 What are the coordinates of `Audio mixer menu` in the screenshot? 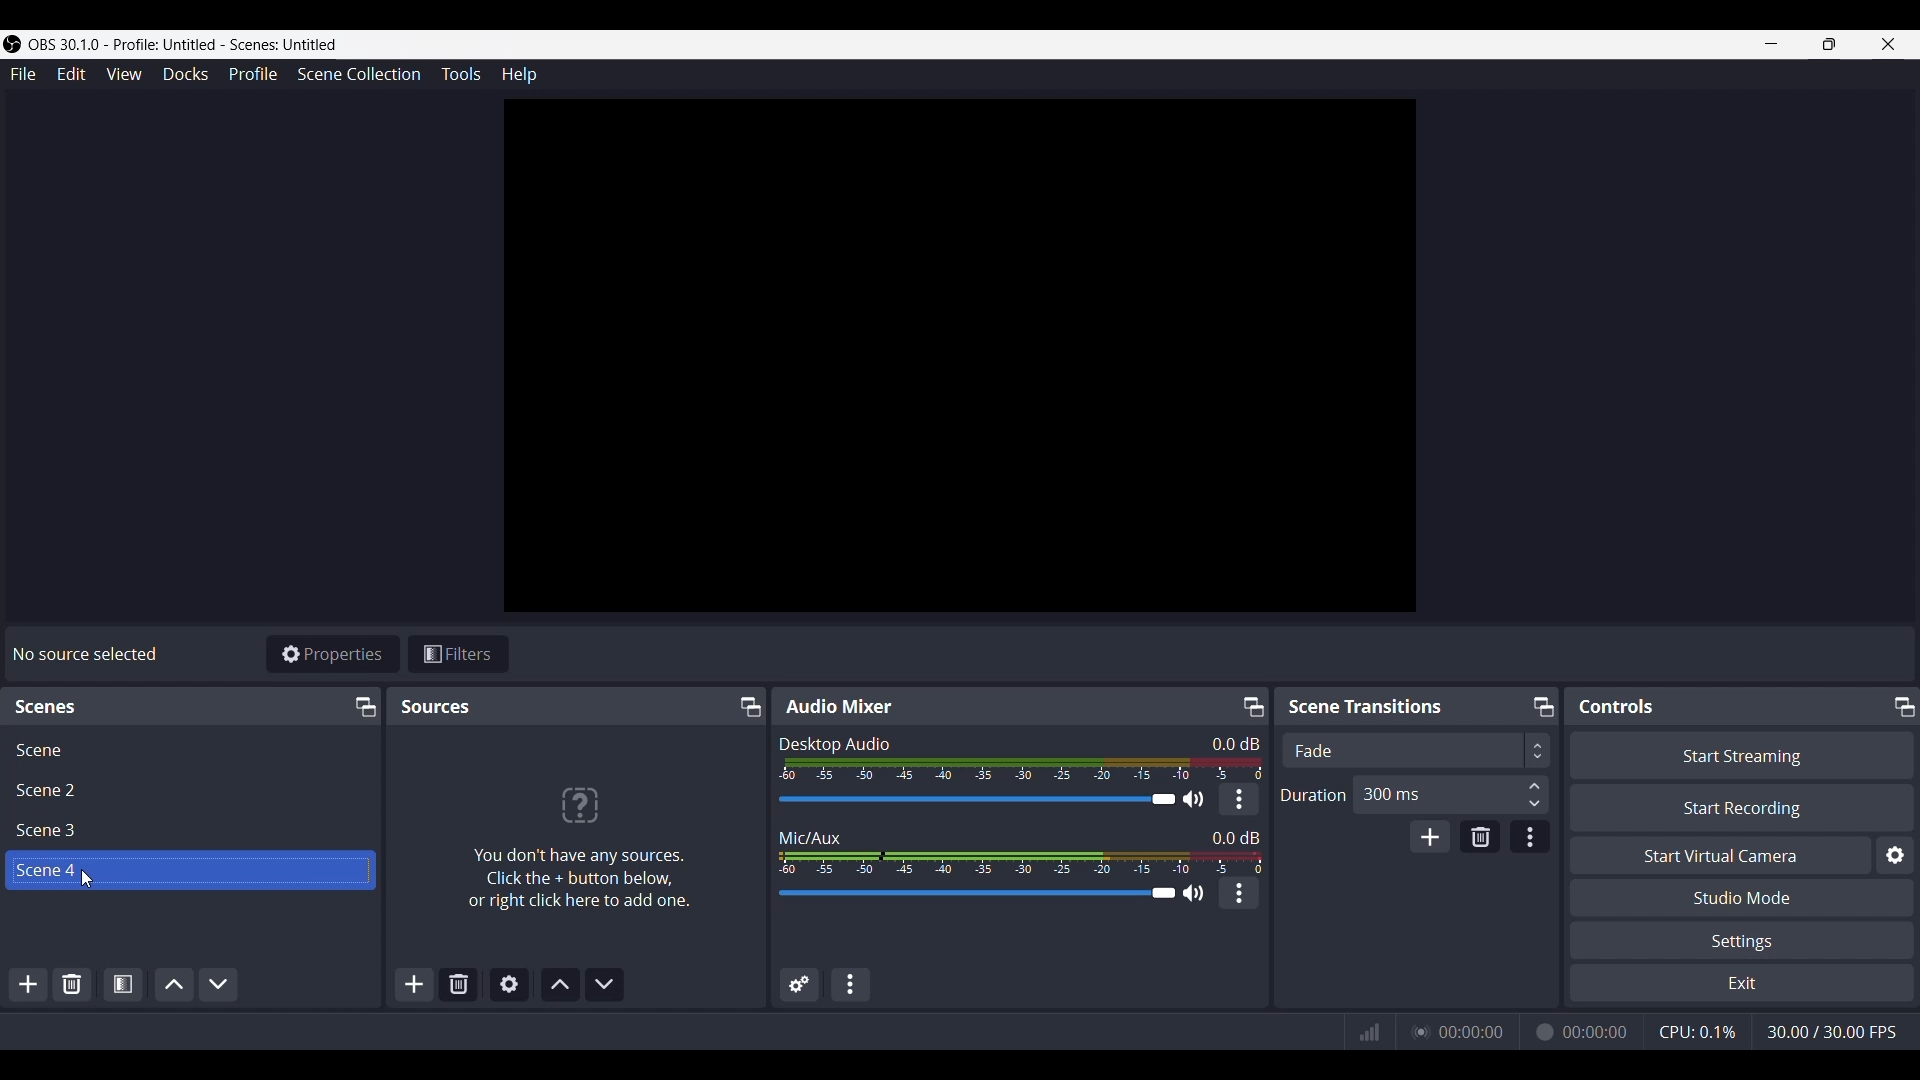 It's located at (852, 984).